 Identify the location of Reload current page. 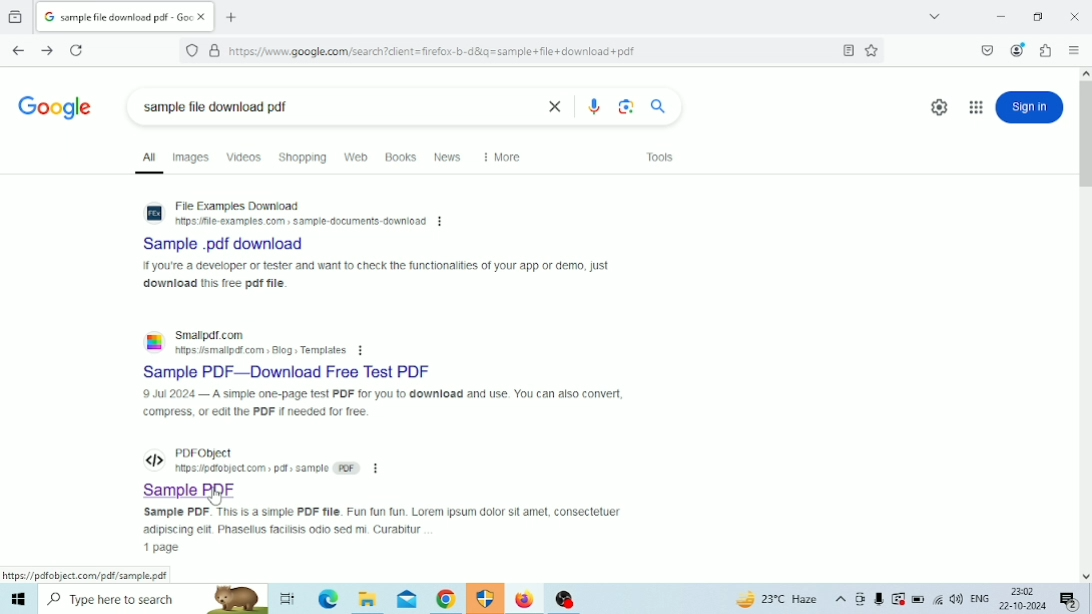
(76, 51).